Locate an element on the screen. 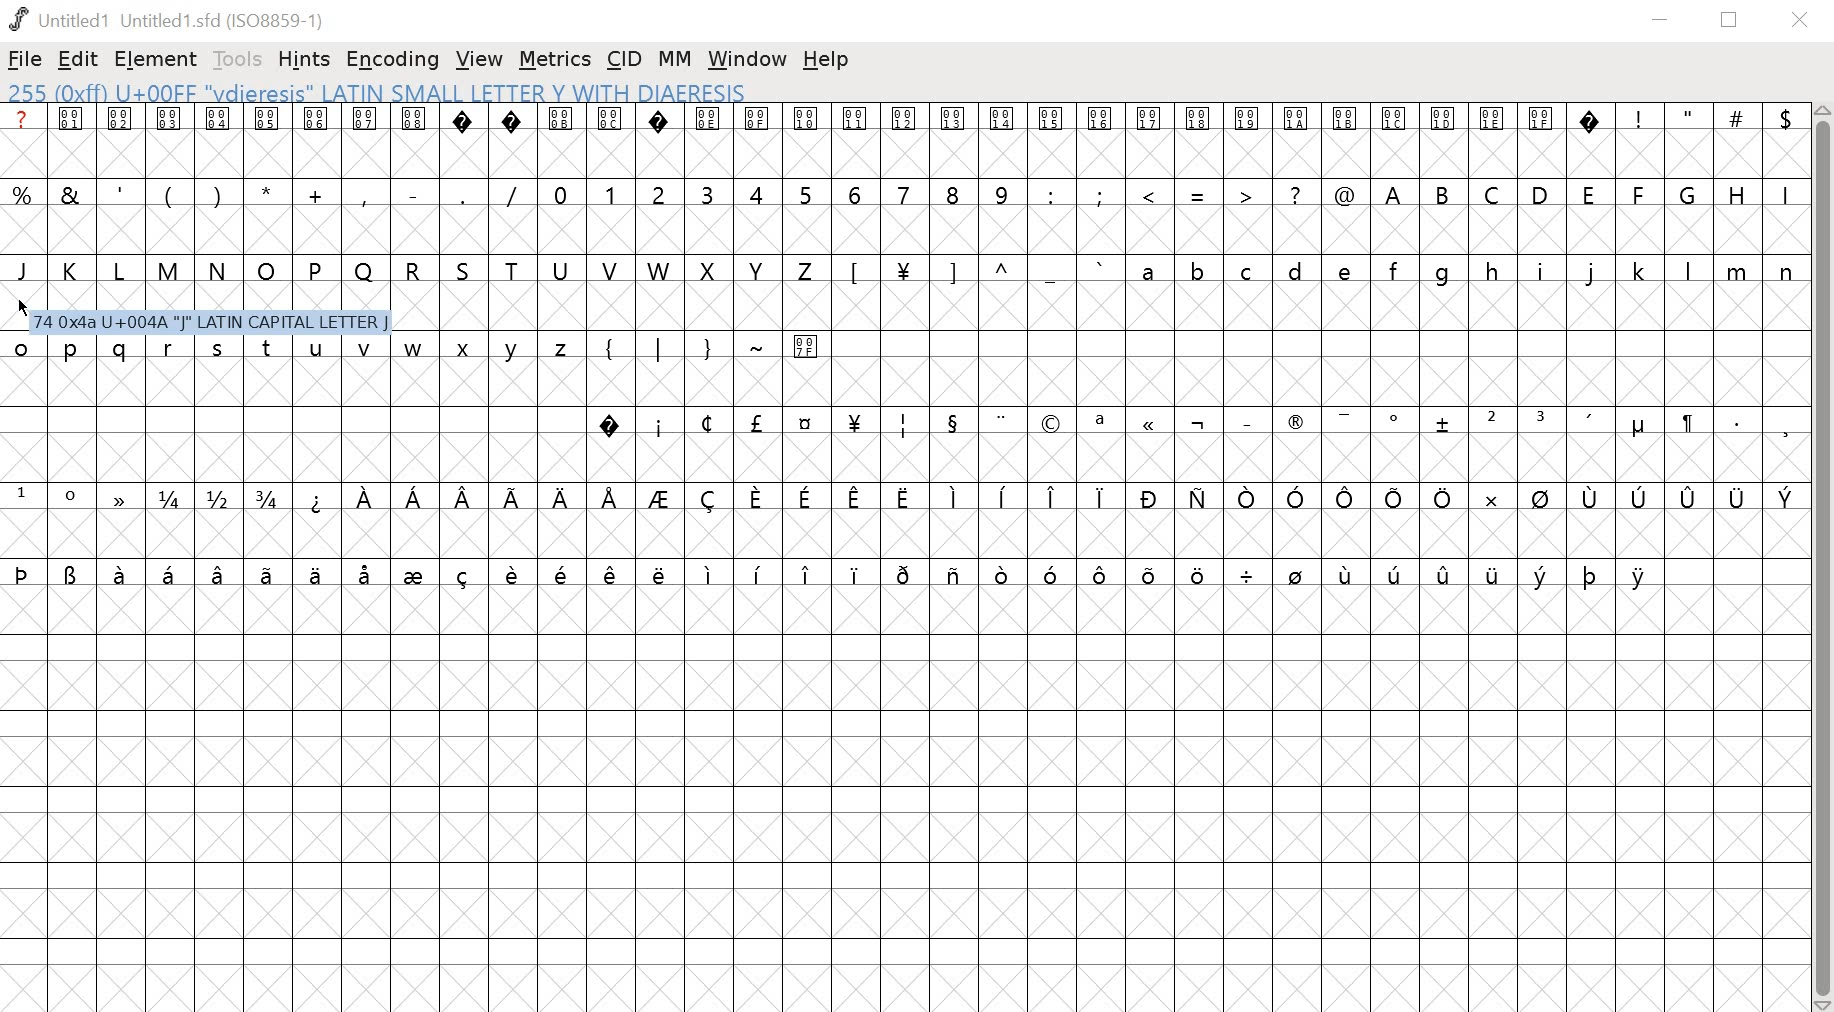  lower case letter is located at coordinates (1465, 270).